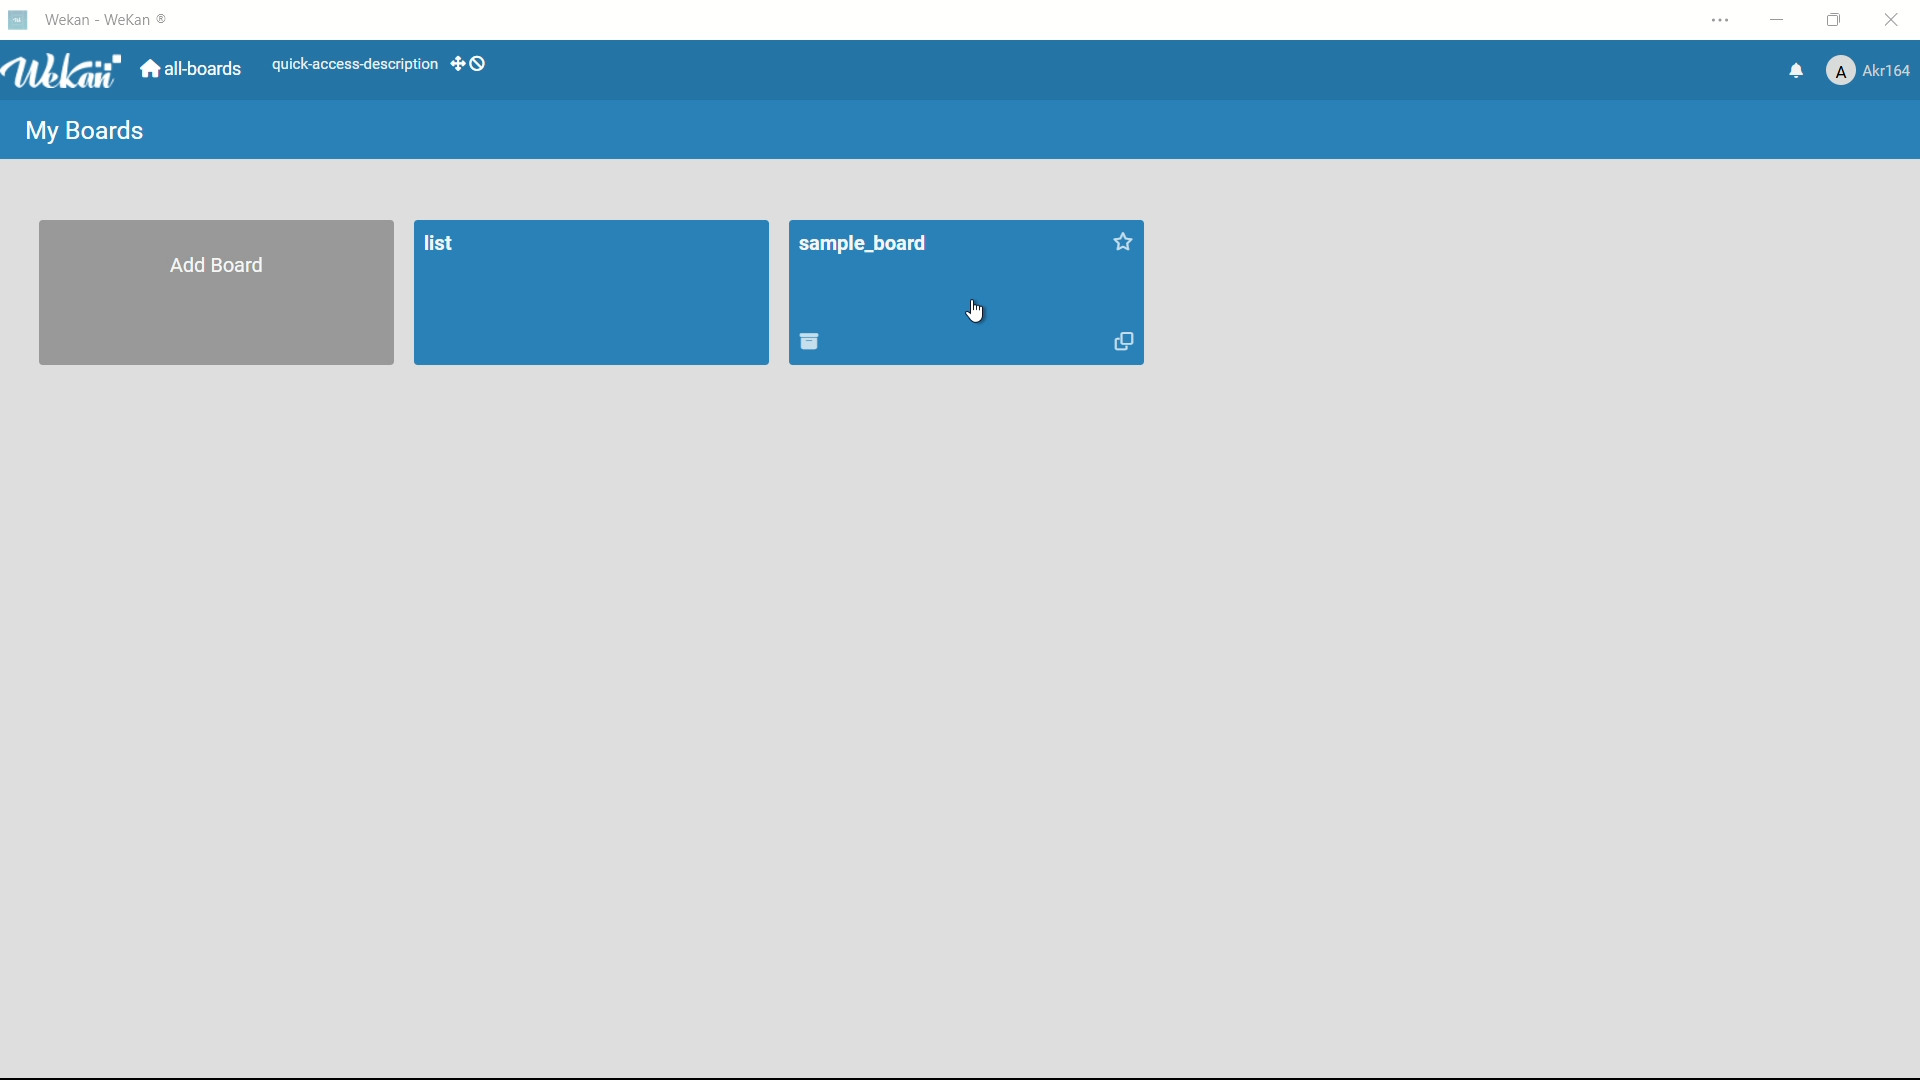 The height and width of the screenshot is (1080, 1920). I want to click on quick-access-description, so click(355, 65).